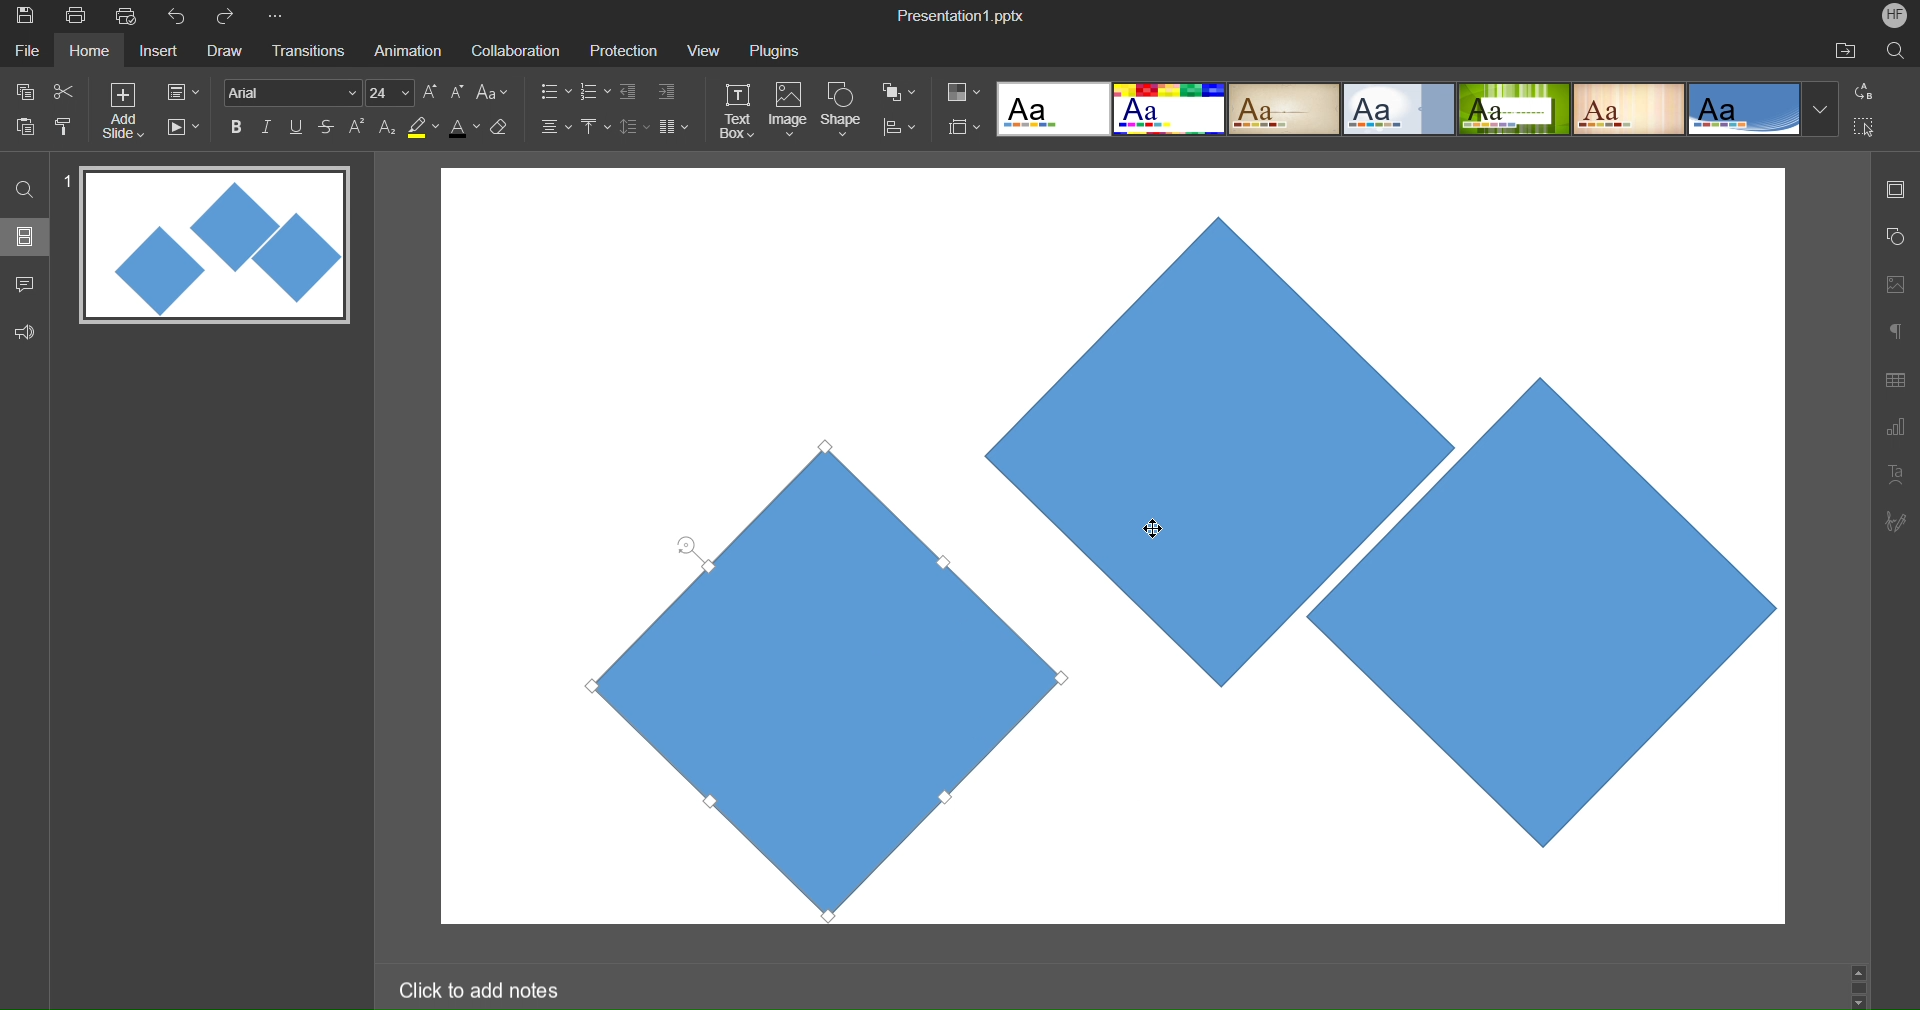 This screenshot has width=1920, height=1010. Describe the element at coordinates (390, 93) in the screenshot. I see `Font Size` at that location.